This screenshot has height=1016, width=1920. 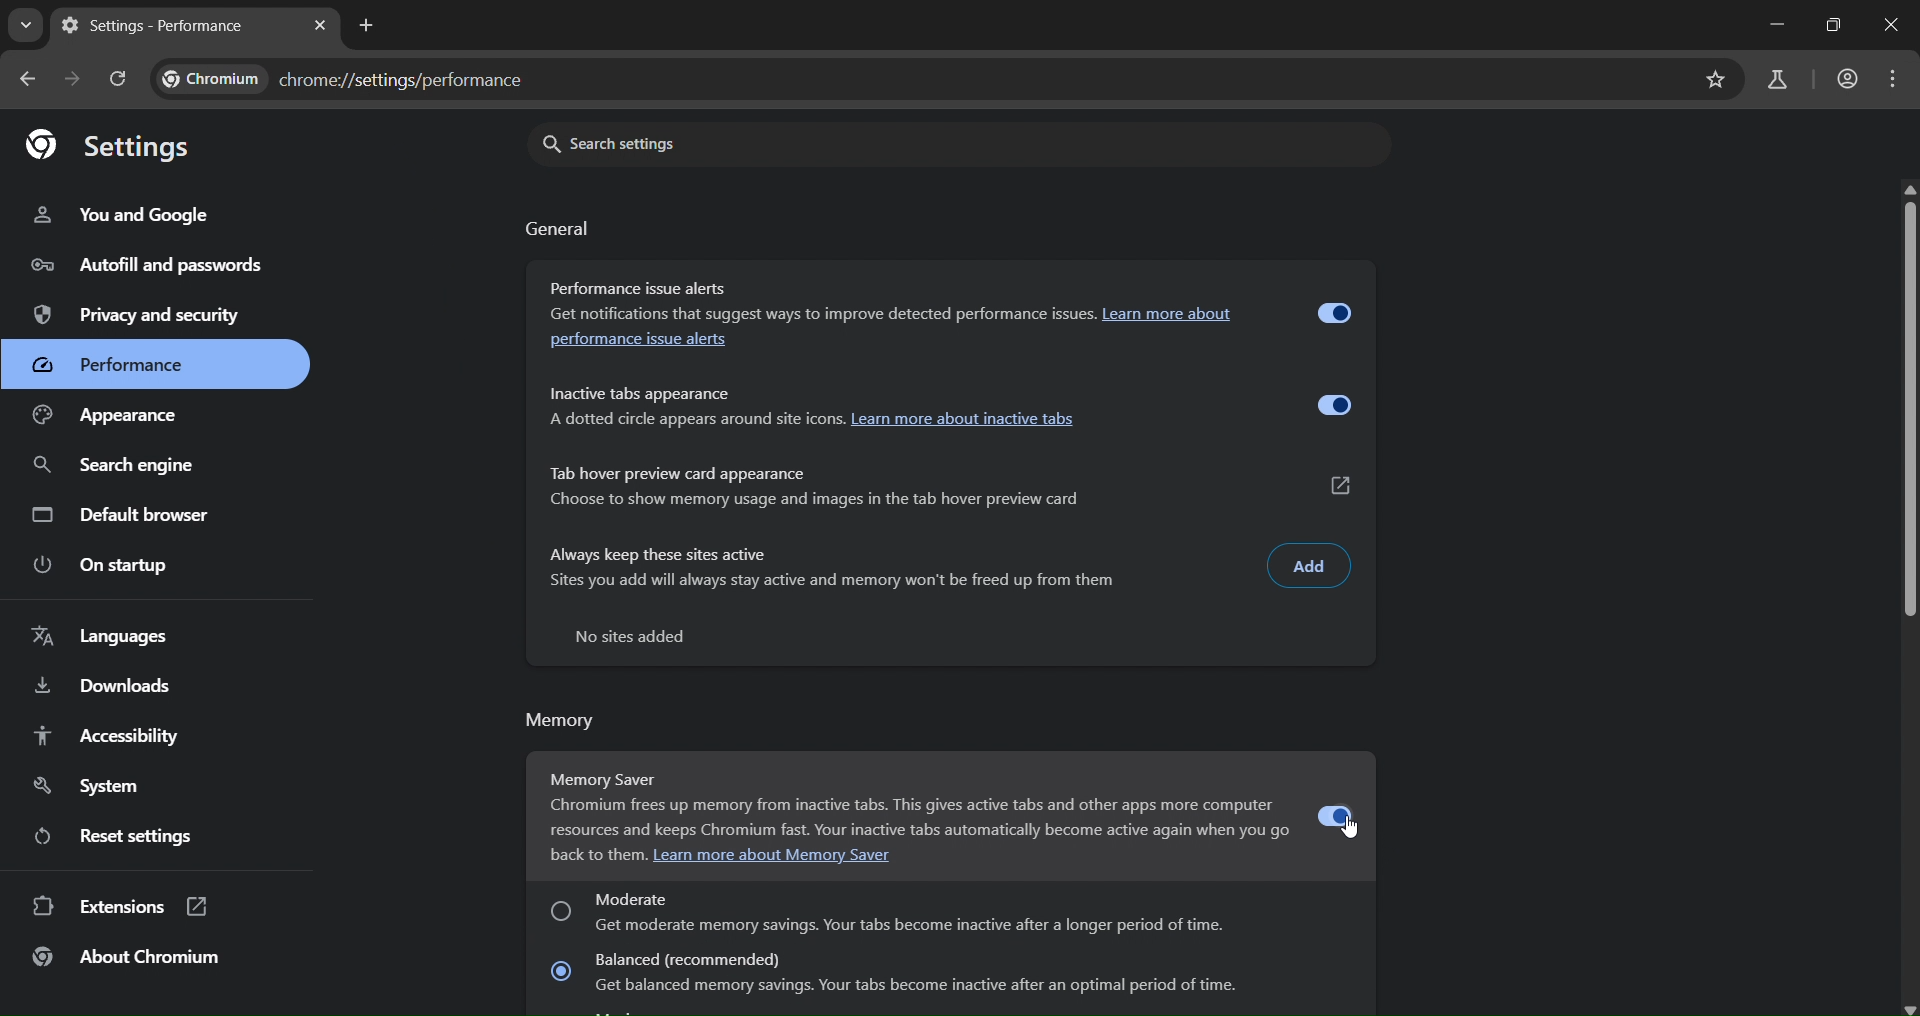 What do you see at coordinates (1777, 80) in the screenshot?
I see `search labs` at bounding box center [1777, 80].